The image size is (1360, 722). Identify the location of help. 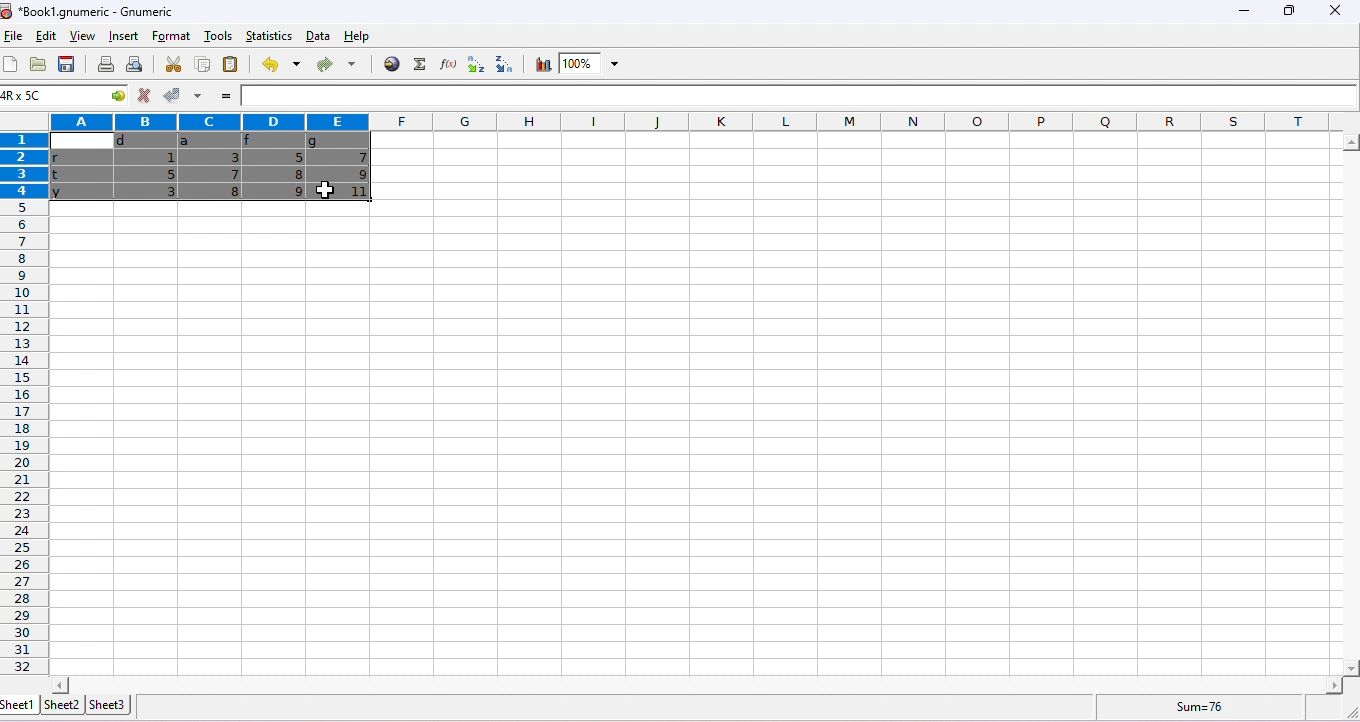
(365, 38).